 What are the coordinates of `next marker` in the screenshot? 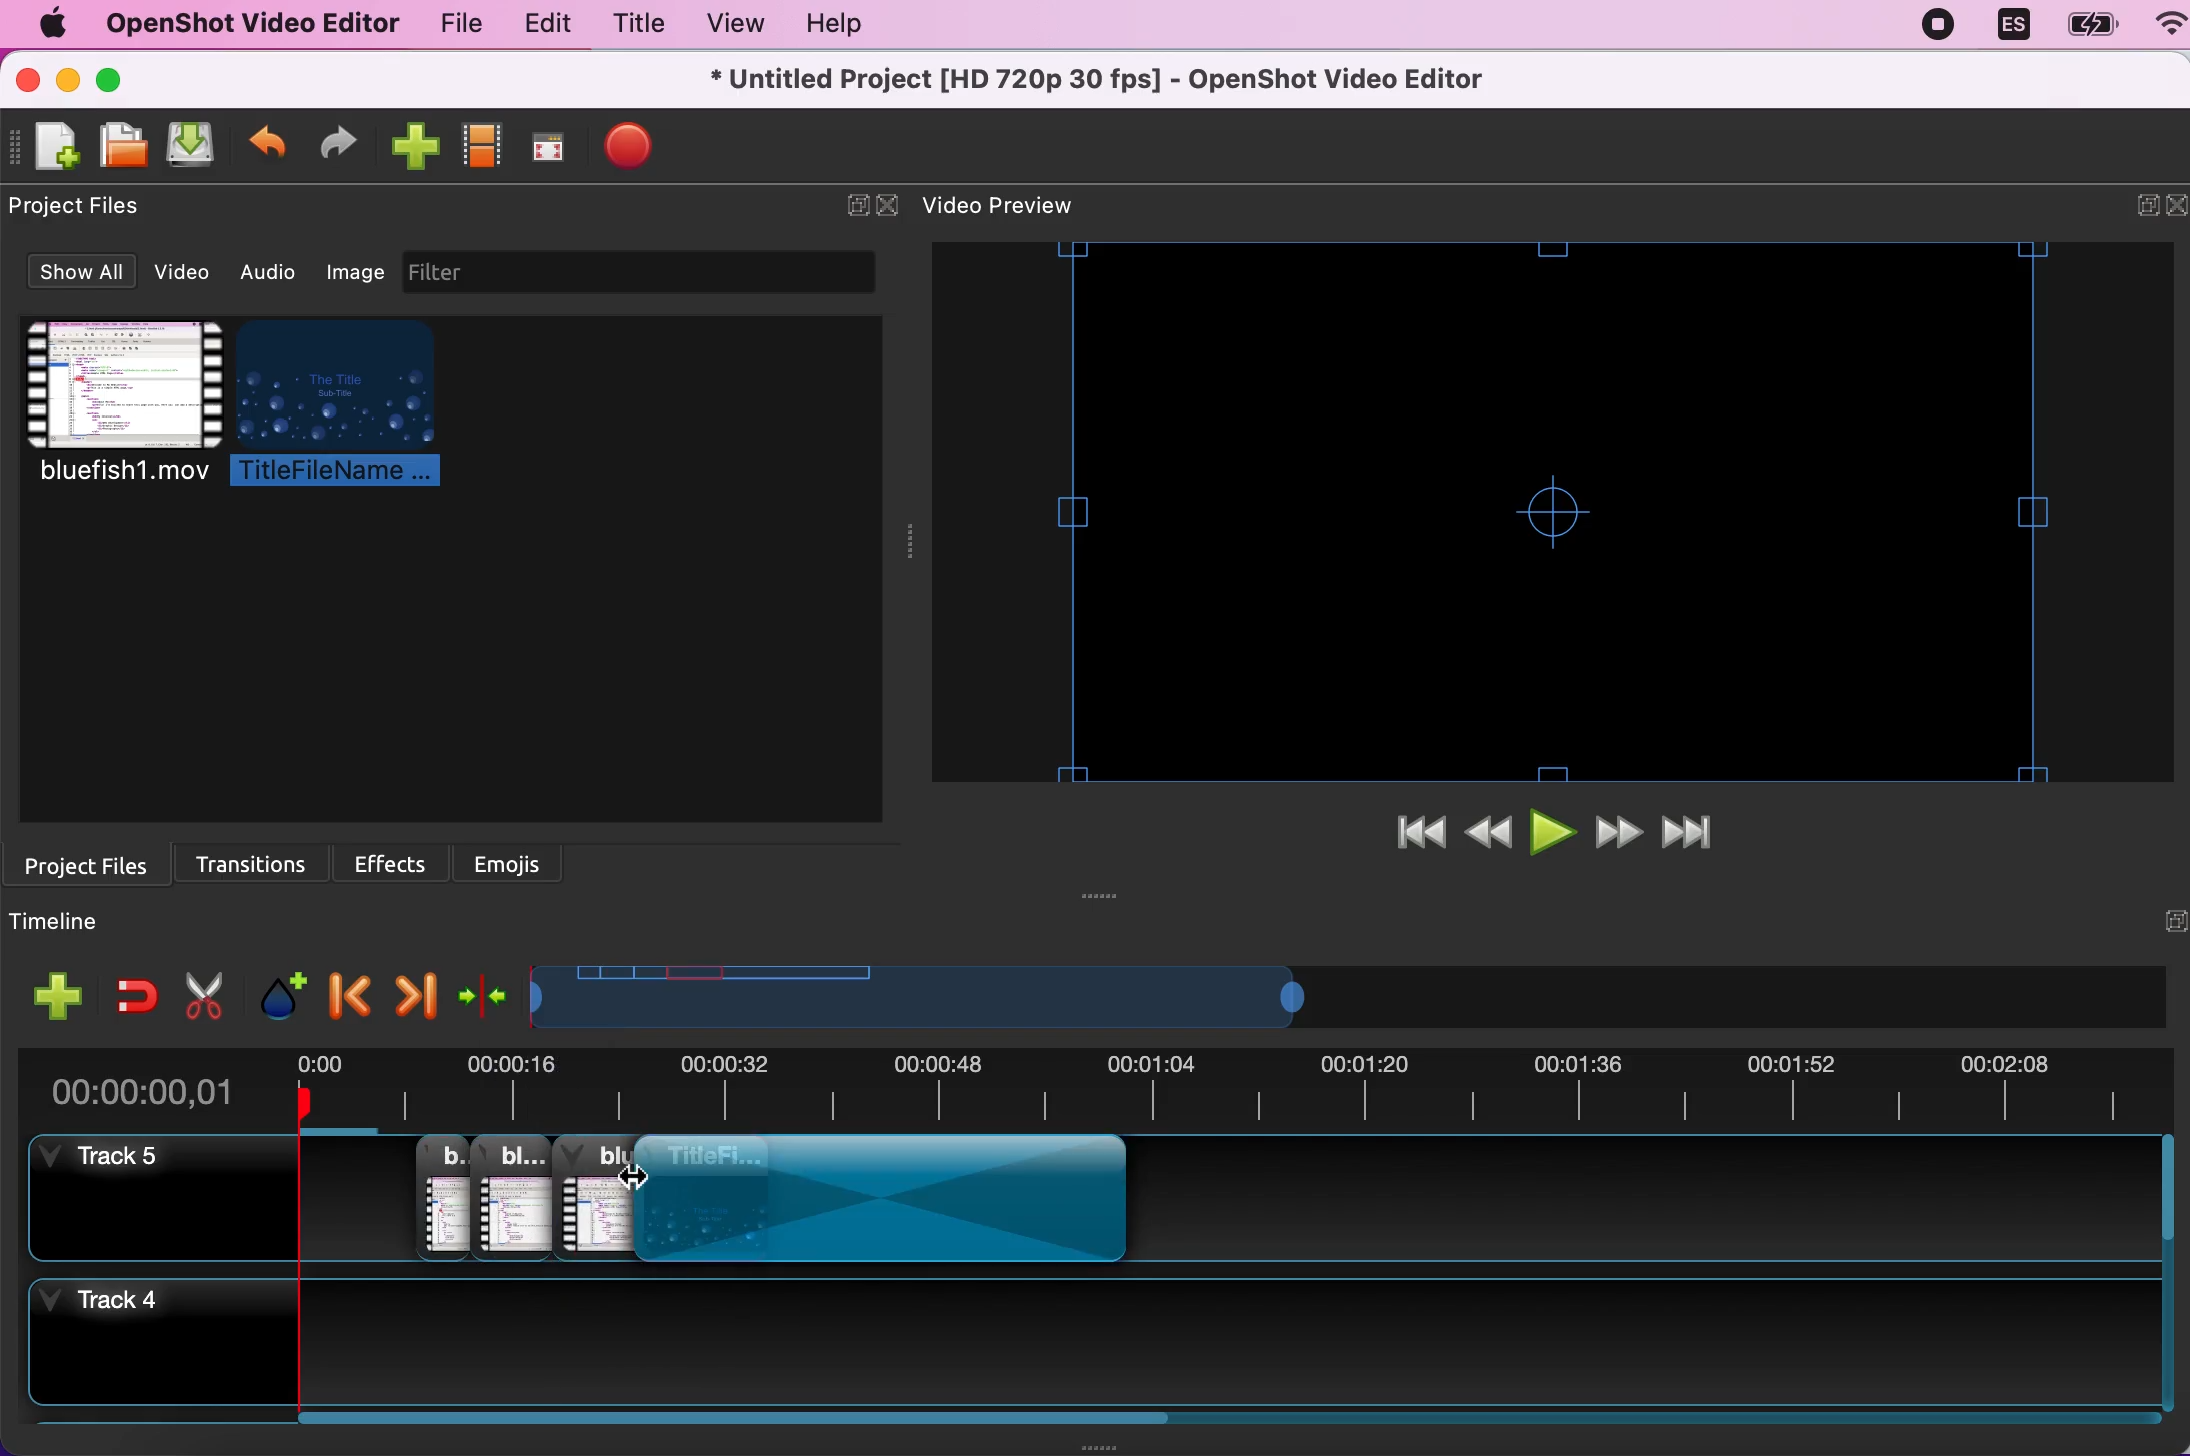 It's located at (414, 990).